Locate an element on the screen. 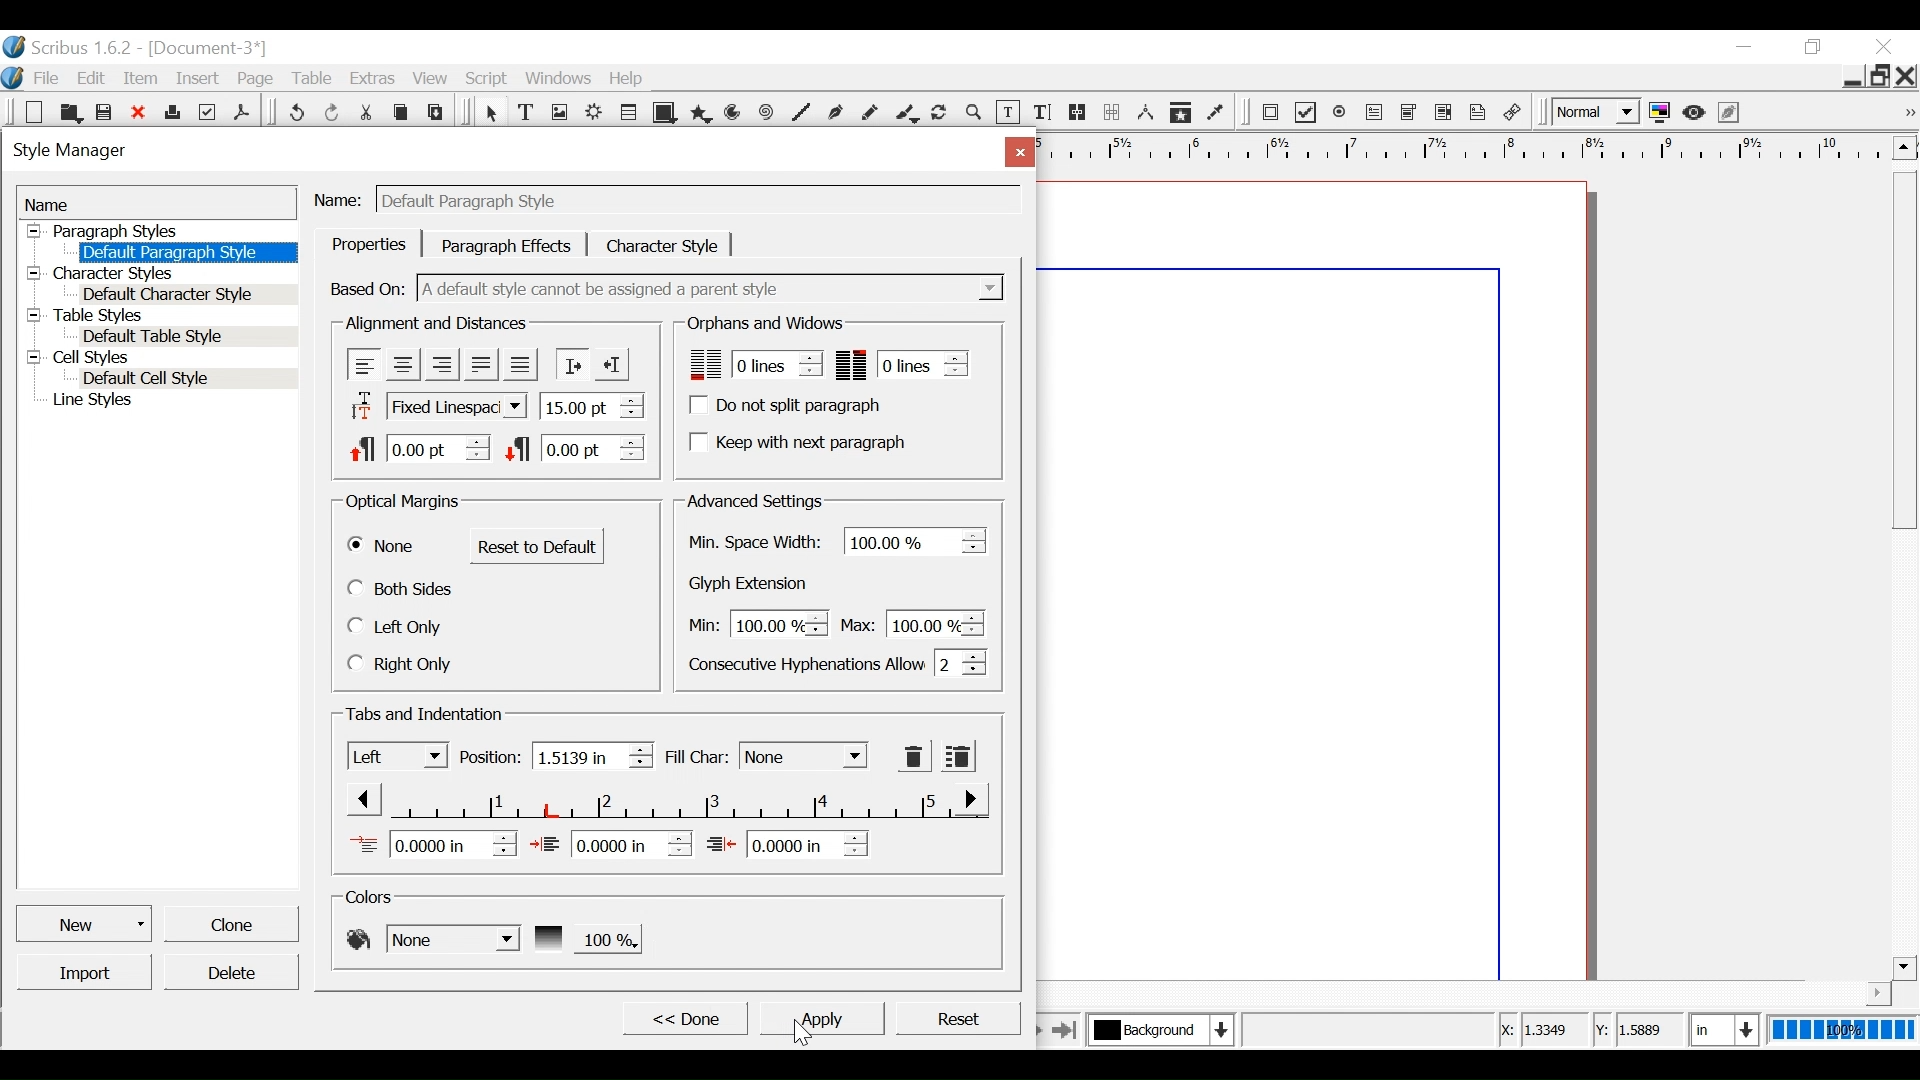 The height and width of the screenshot is (1080, 1920). Vertical Scroll bar is located at coordinates (1904, 348).